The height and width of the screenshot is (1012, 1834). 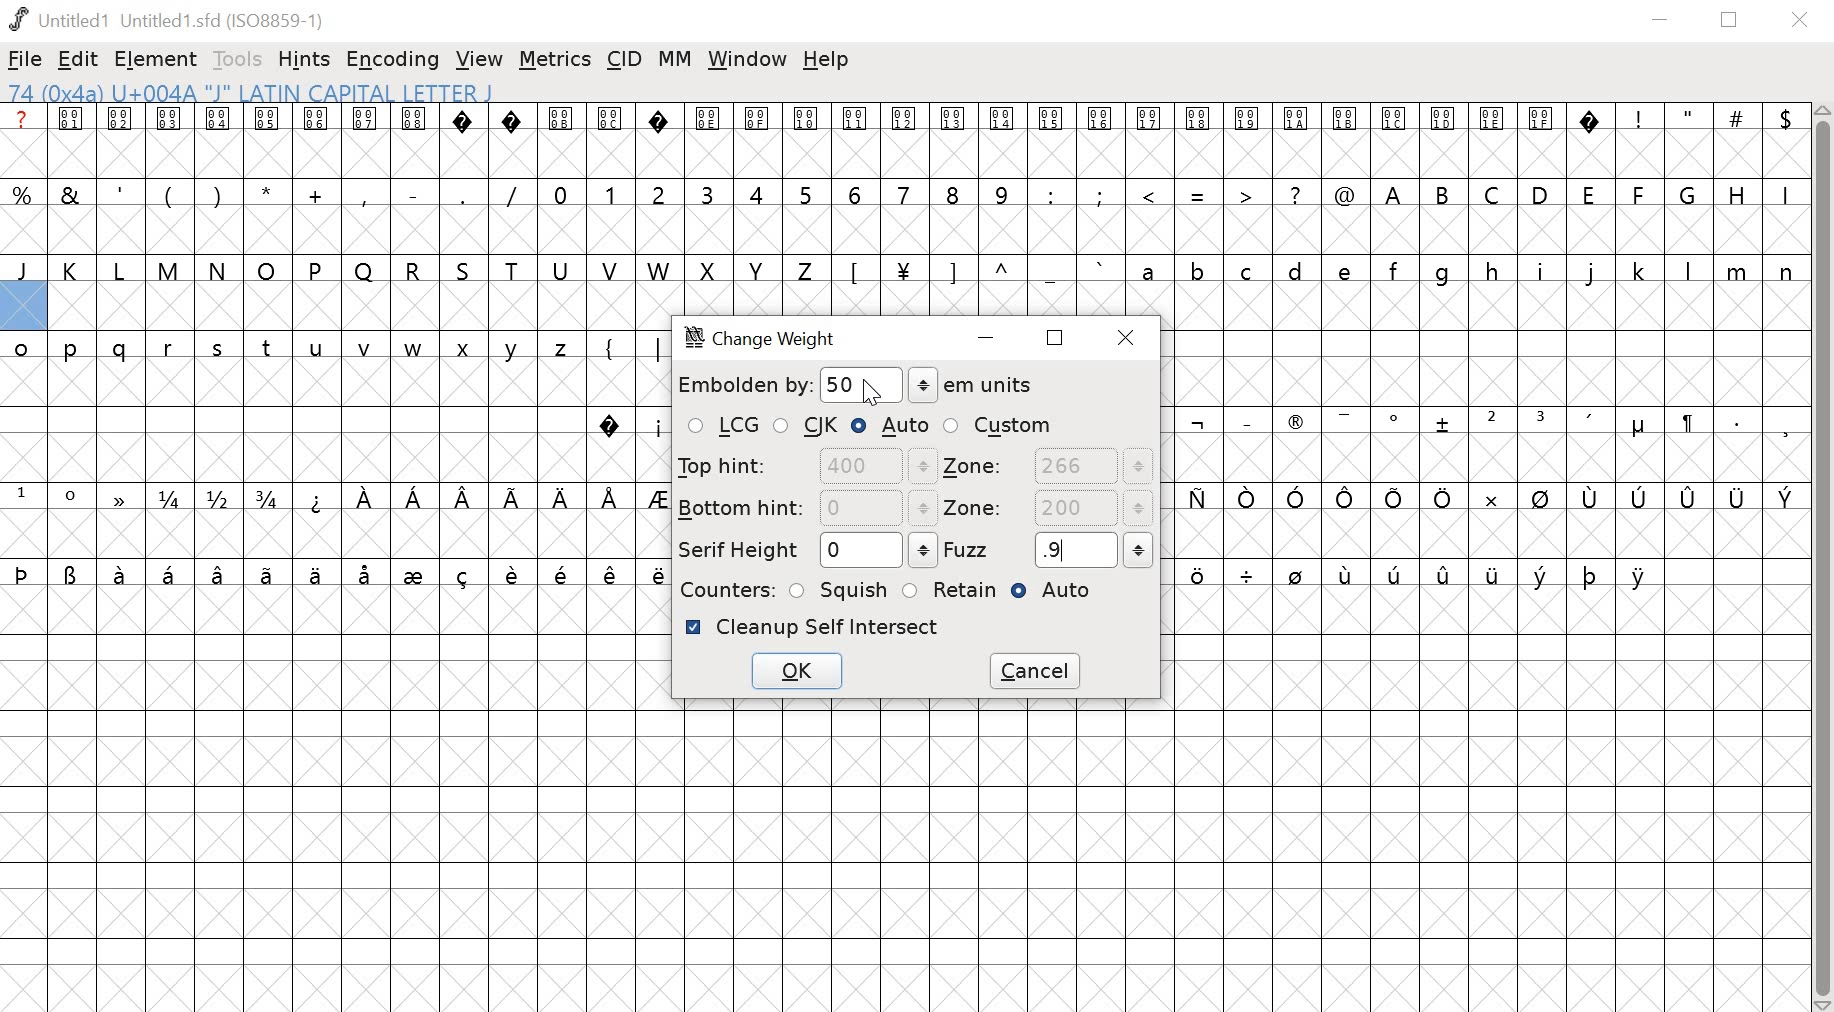 What do you see at coordinates (479, 61) in the screenshot?
I see `VIEW` at bounding box center [479, 61].